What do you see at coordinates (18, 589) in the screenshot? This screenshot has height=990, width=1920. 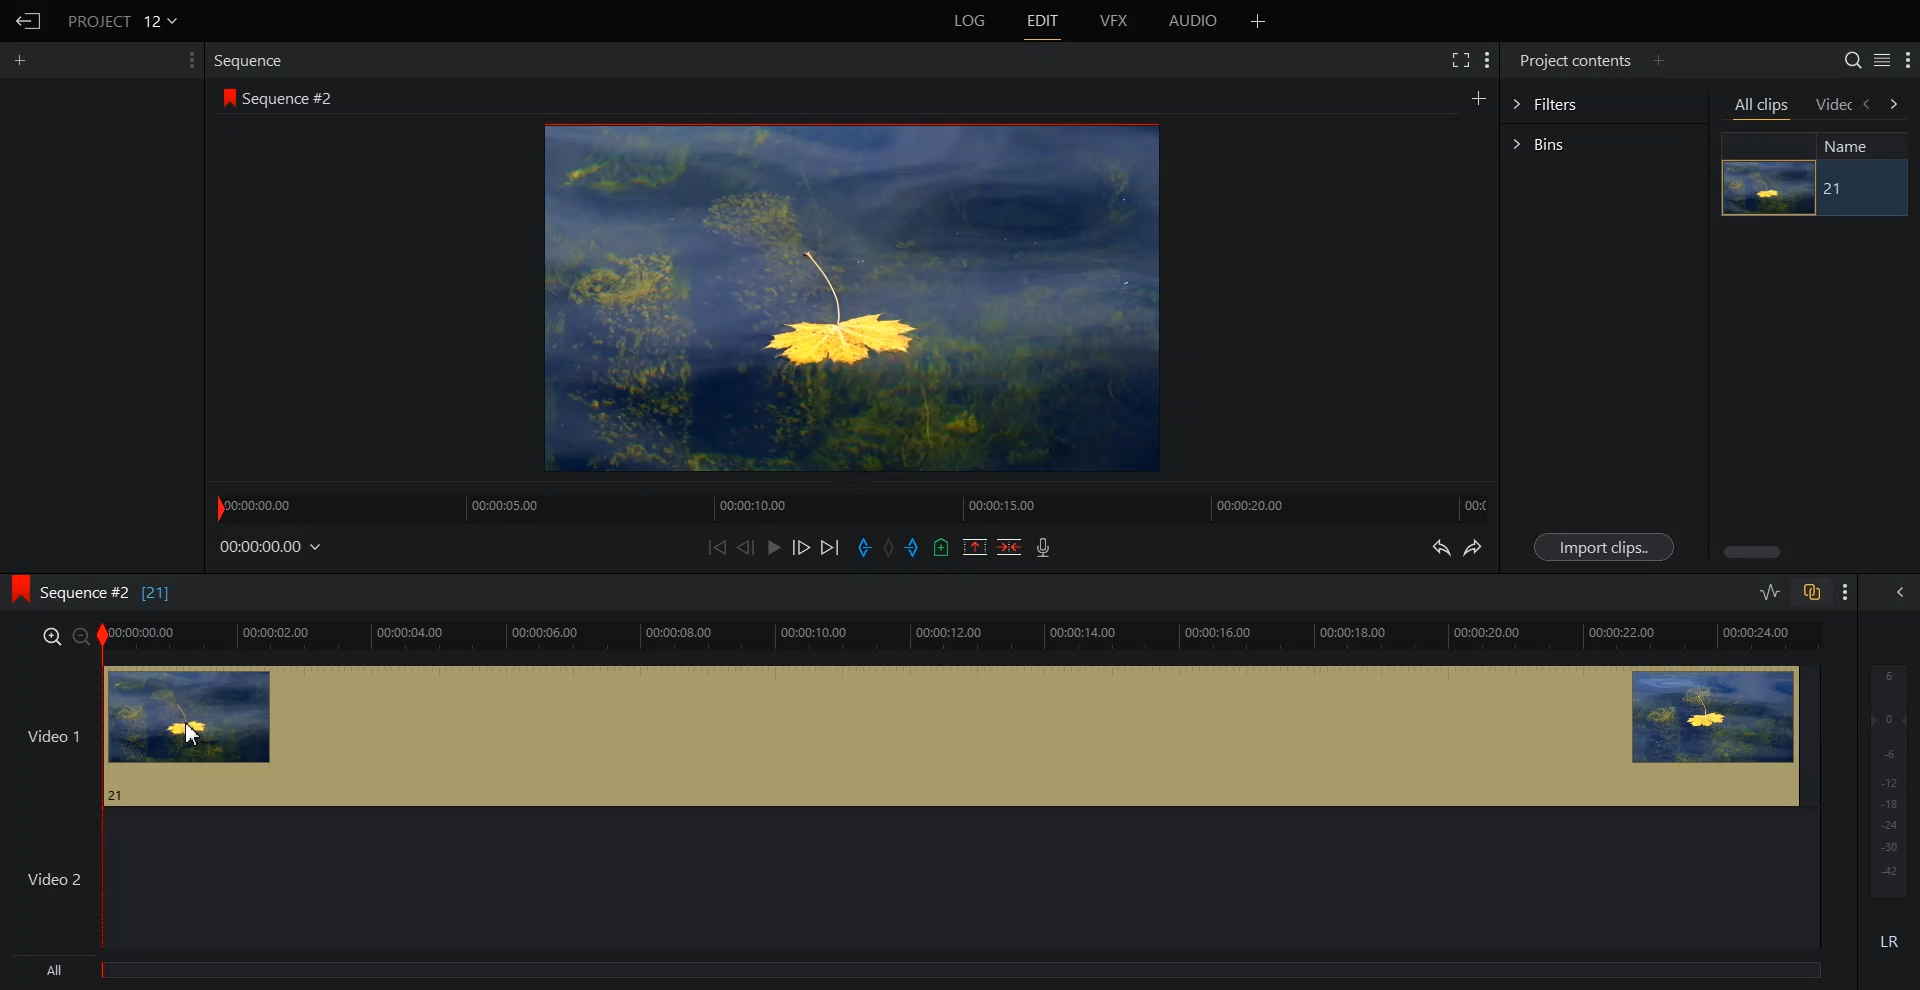 I see `icon` at bounding box center [18, 589].